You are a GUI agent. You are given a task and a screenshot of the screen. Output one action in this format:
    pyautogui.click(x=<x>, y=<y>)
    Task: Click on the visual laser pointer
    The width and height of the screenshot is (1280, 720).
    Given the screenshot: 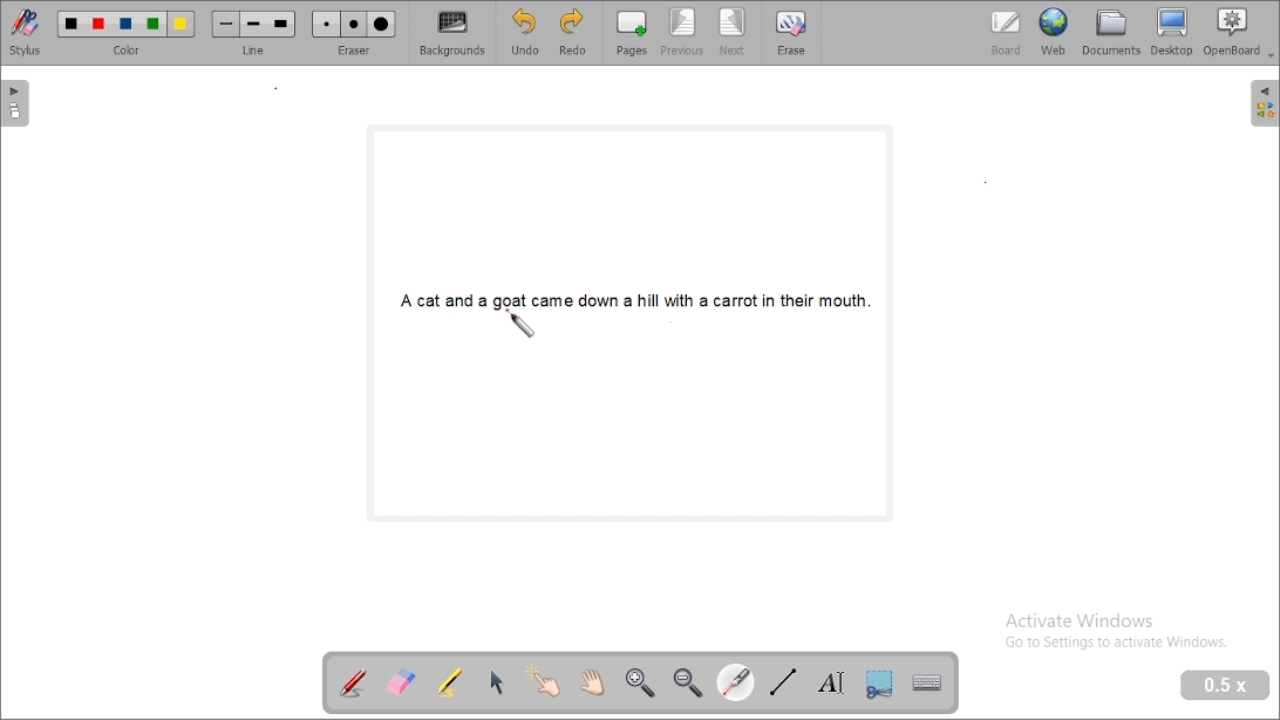 What is the action you would take?
    pyautogui.click(x=735, y=681)
    